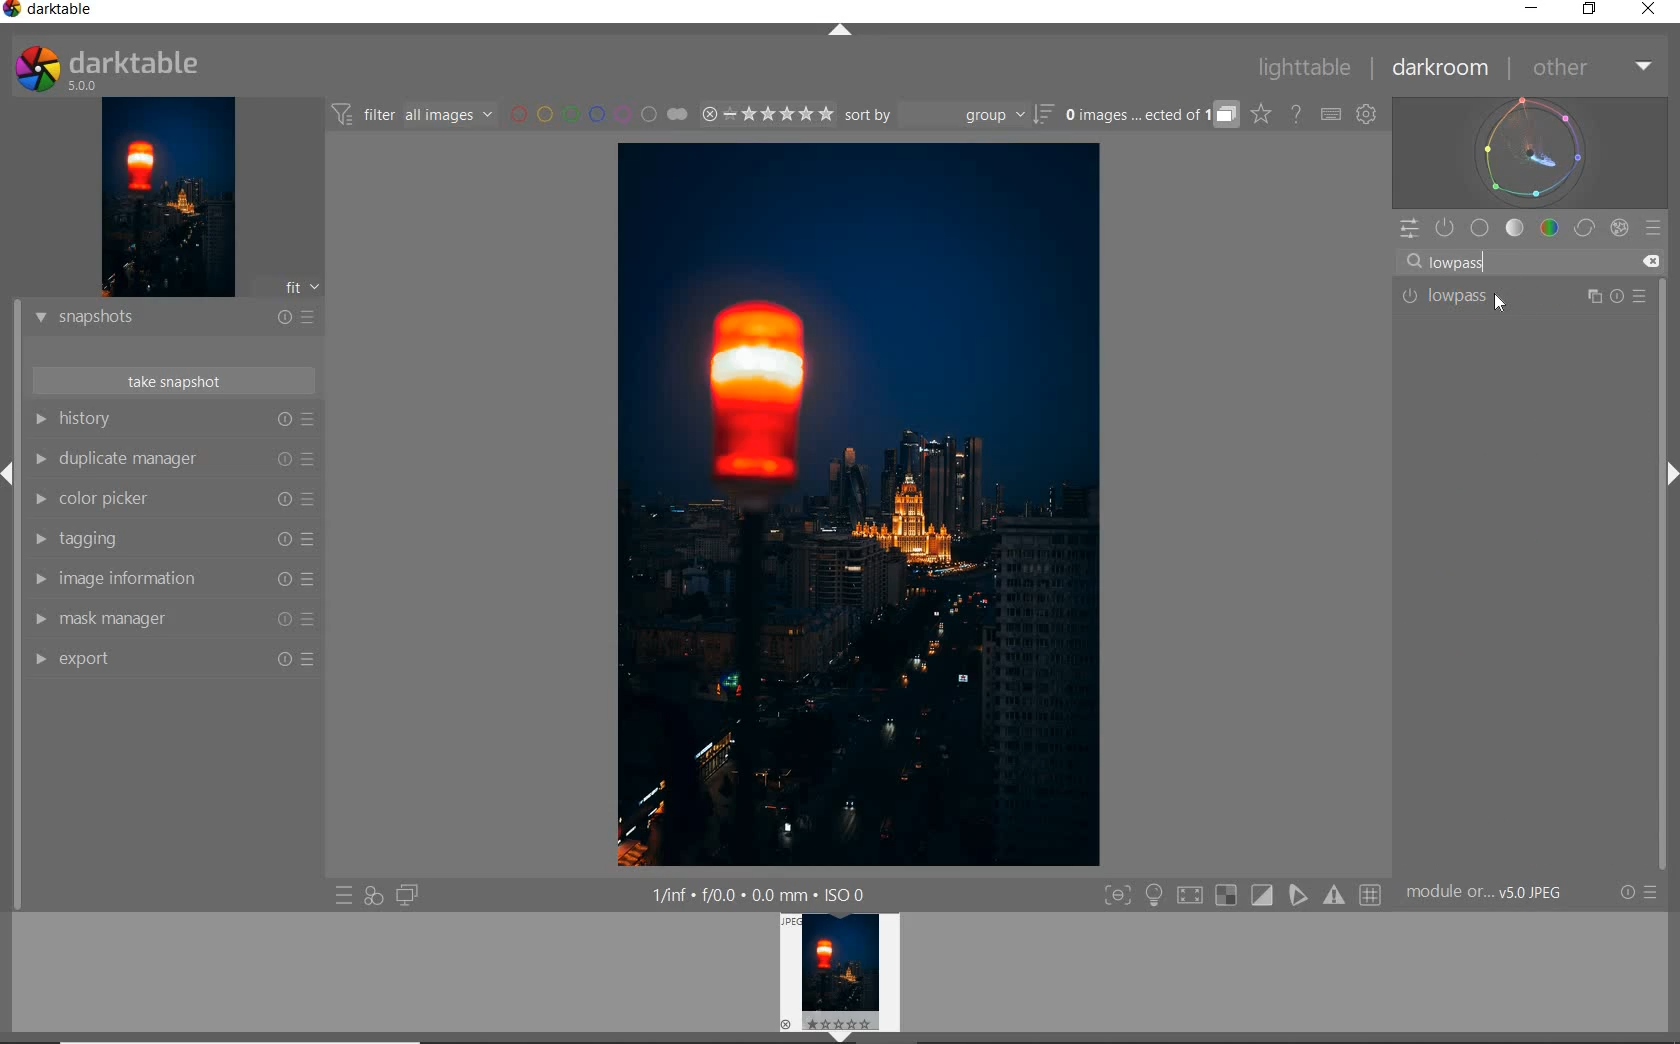  I want to click on SNAPSHOTS, so click(130, 318).